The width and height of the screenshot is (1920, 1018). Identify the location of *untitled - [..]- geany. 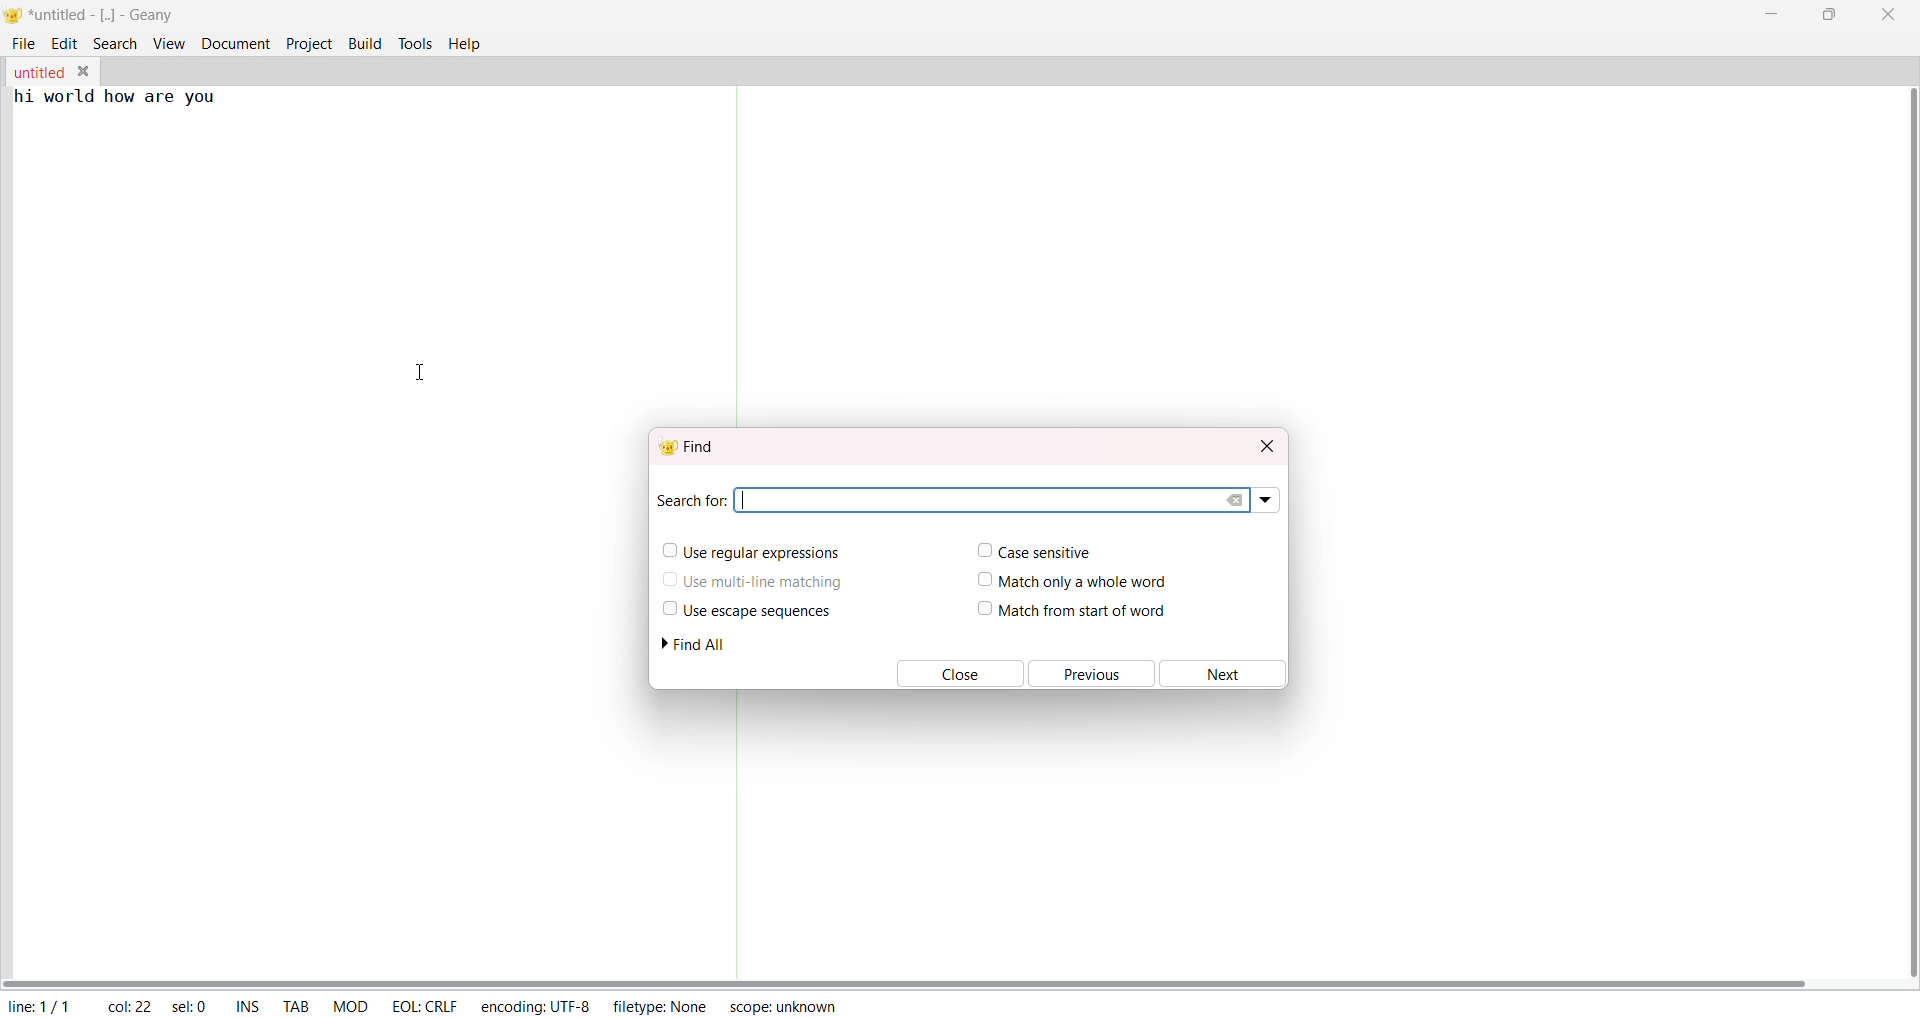
(107, 15).